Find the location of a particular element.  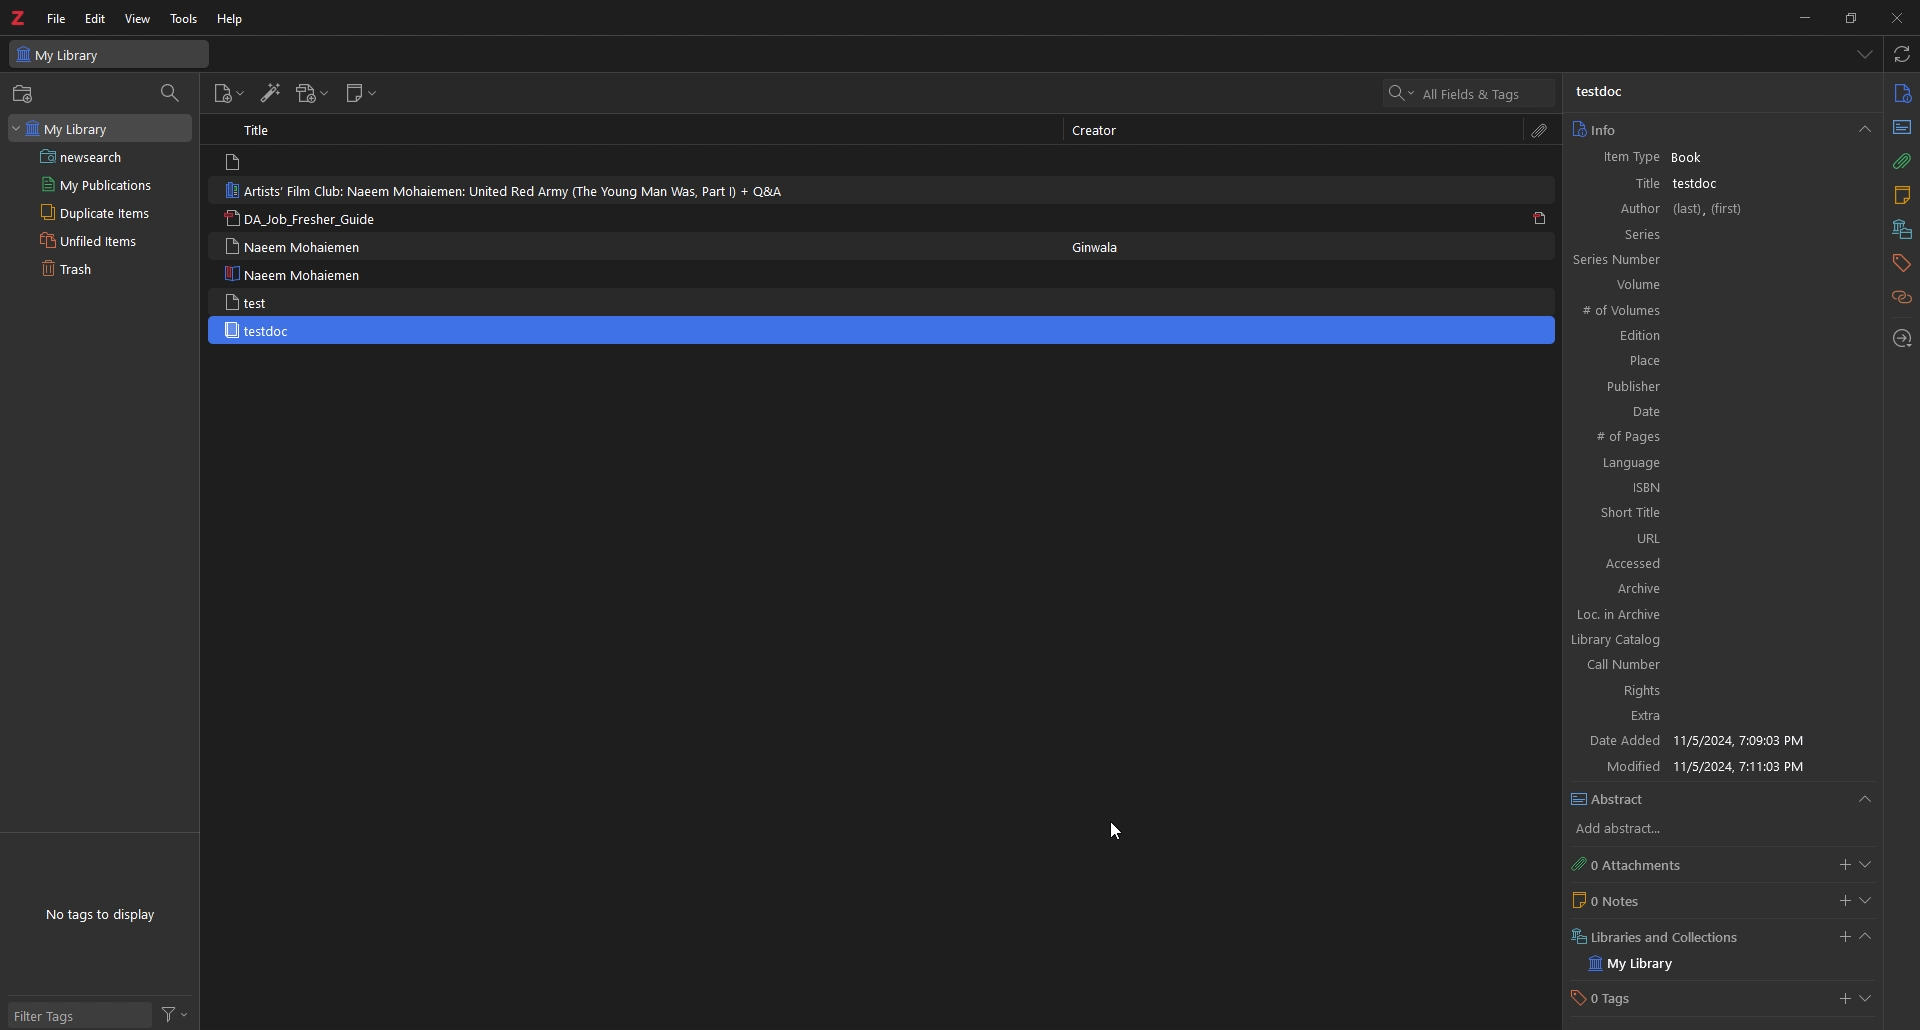

collection and libraries is located at coordinates (1900, 231).